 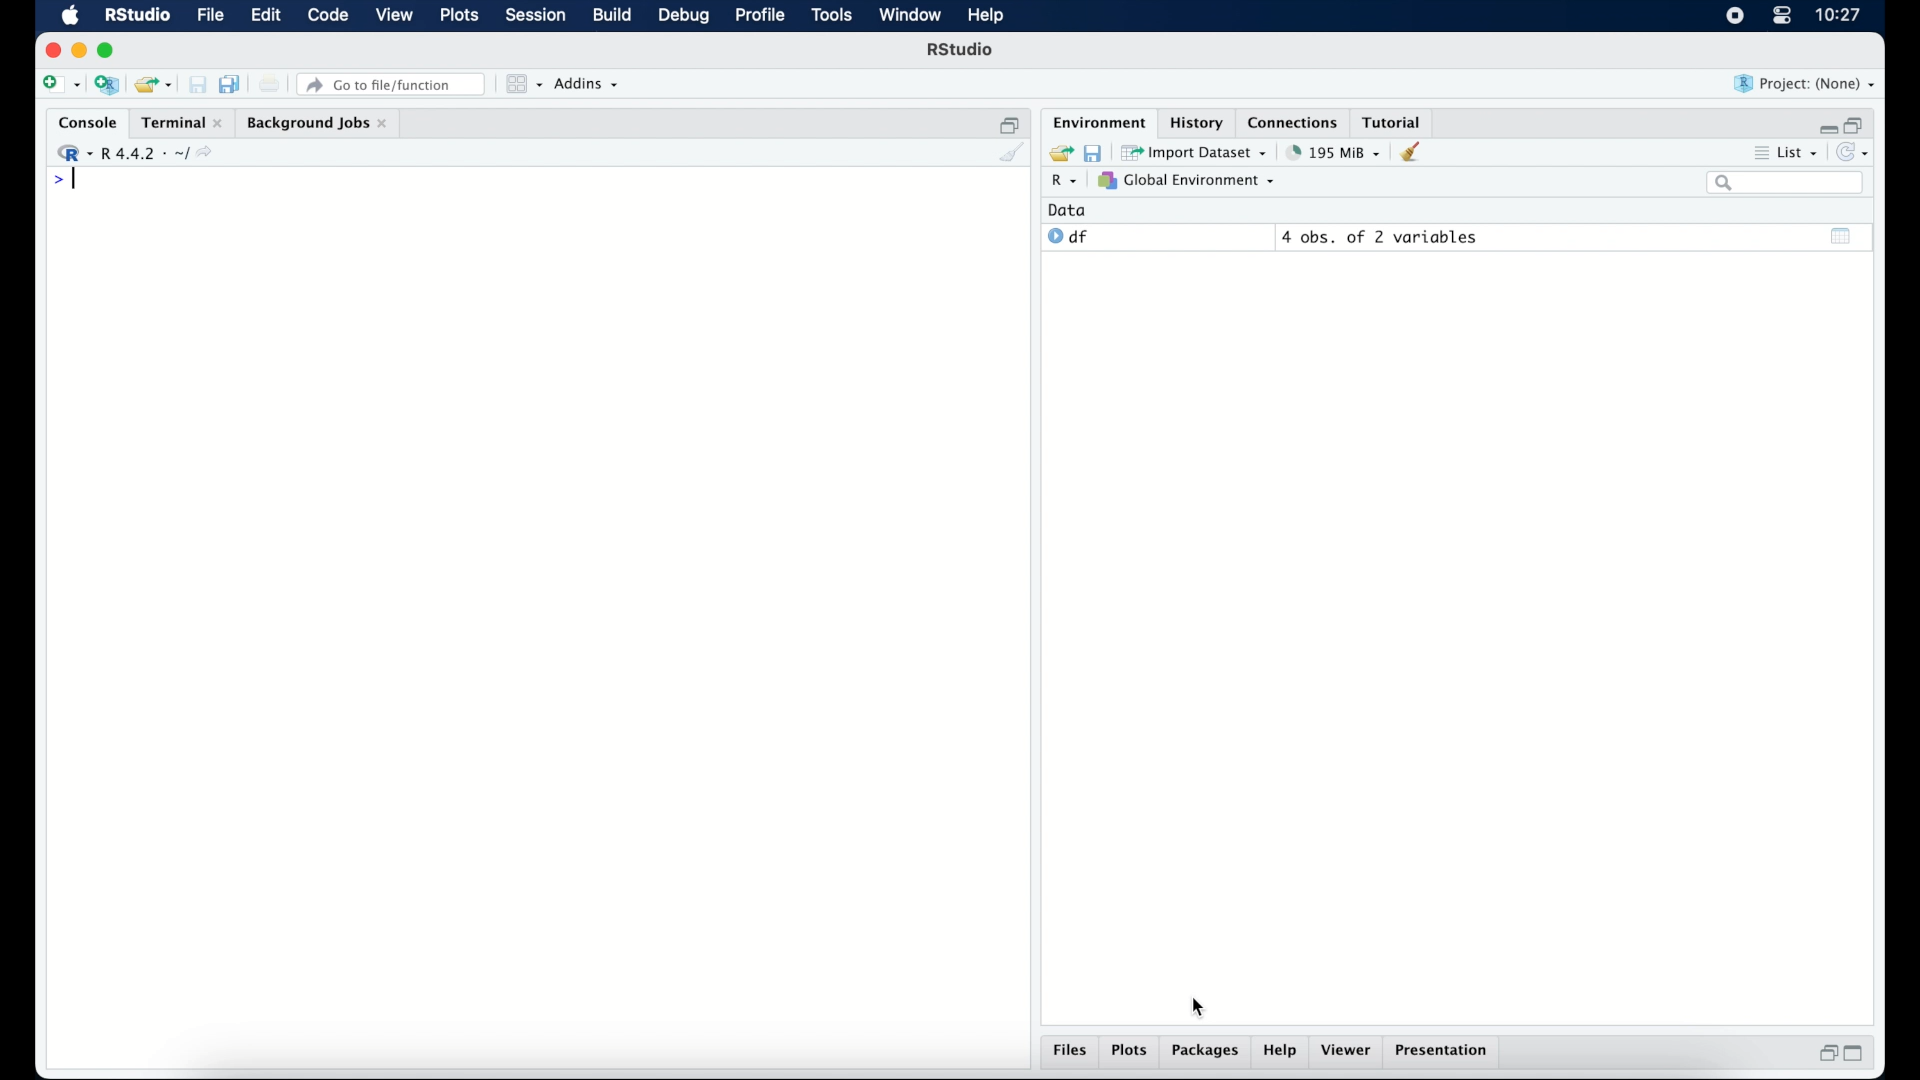 What do you see at coordinates (1206, 1053) in the screenshot?
I see `packages` at bounding box center [1206, 1053].